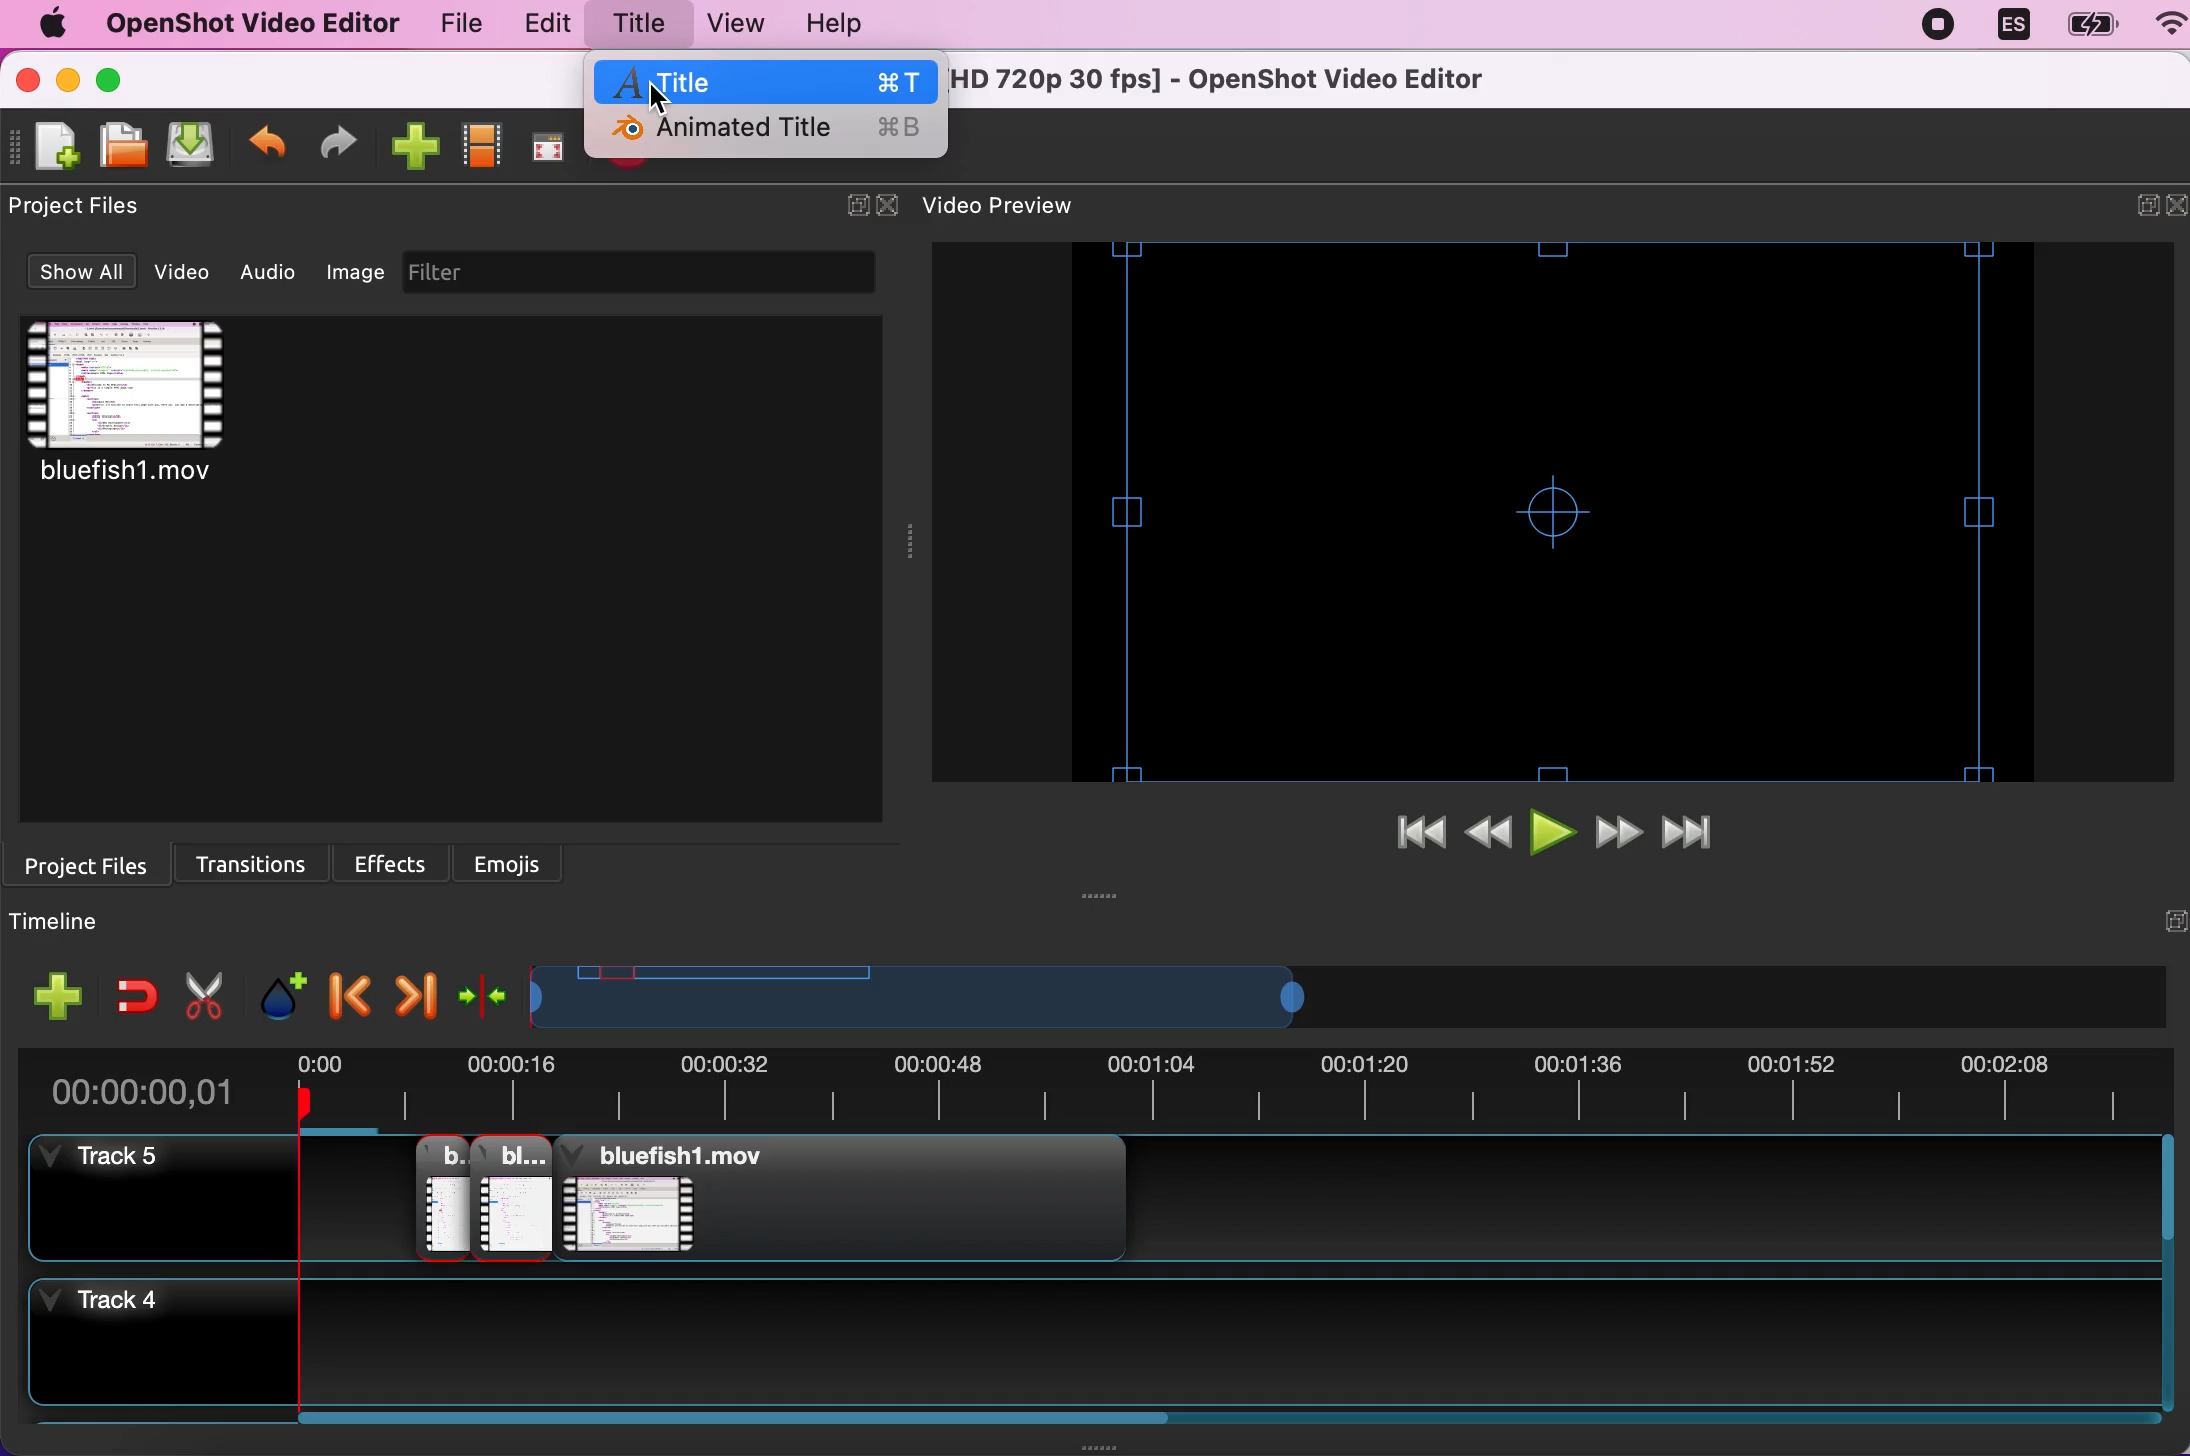  What do you see at coordinates (2085, 26) in the screenshot?
I see `battery` at bounding box center [2085, 26].